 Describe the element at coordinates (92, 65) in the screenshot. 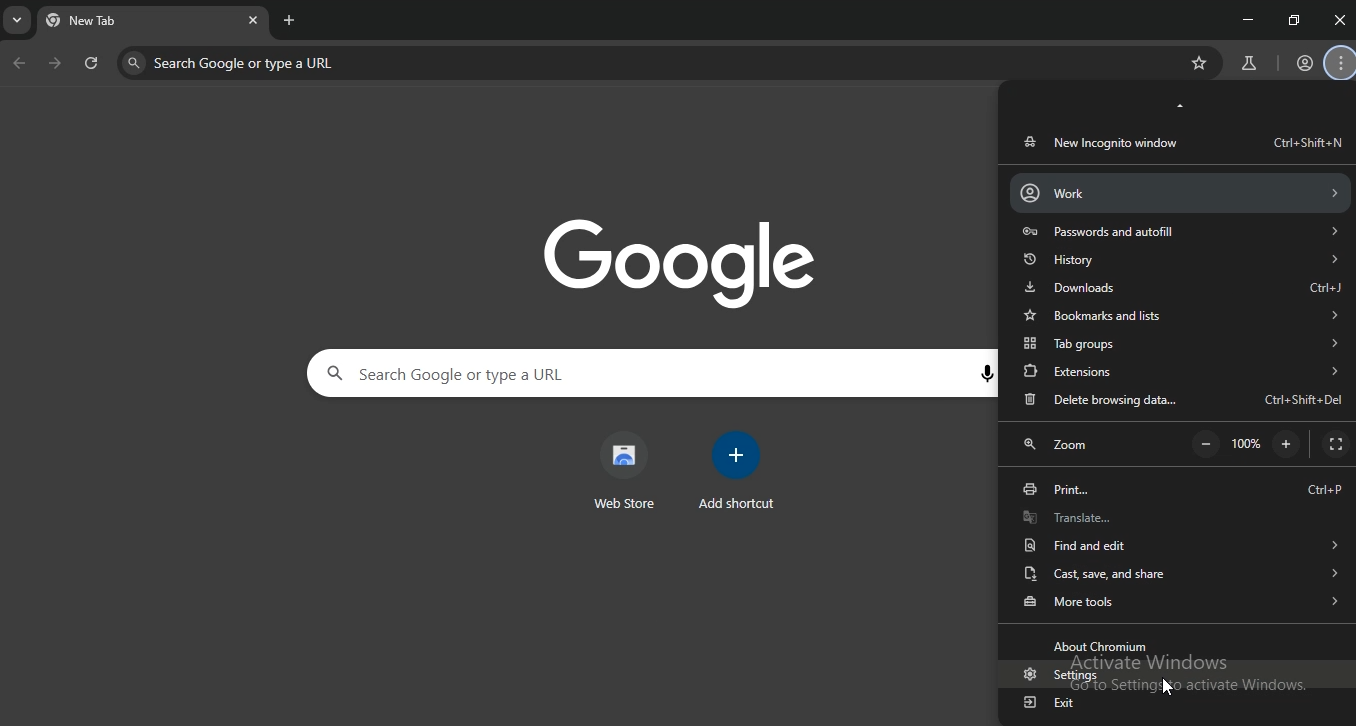

I see `refresh` at that location.